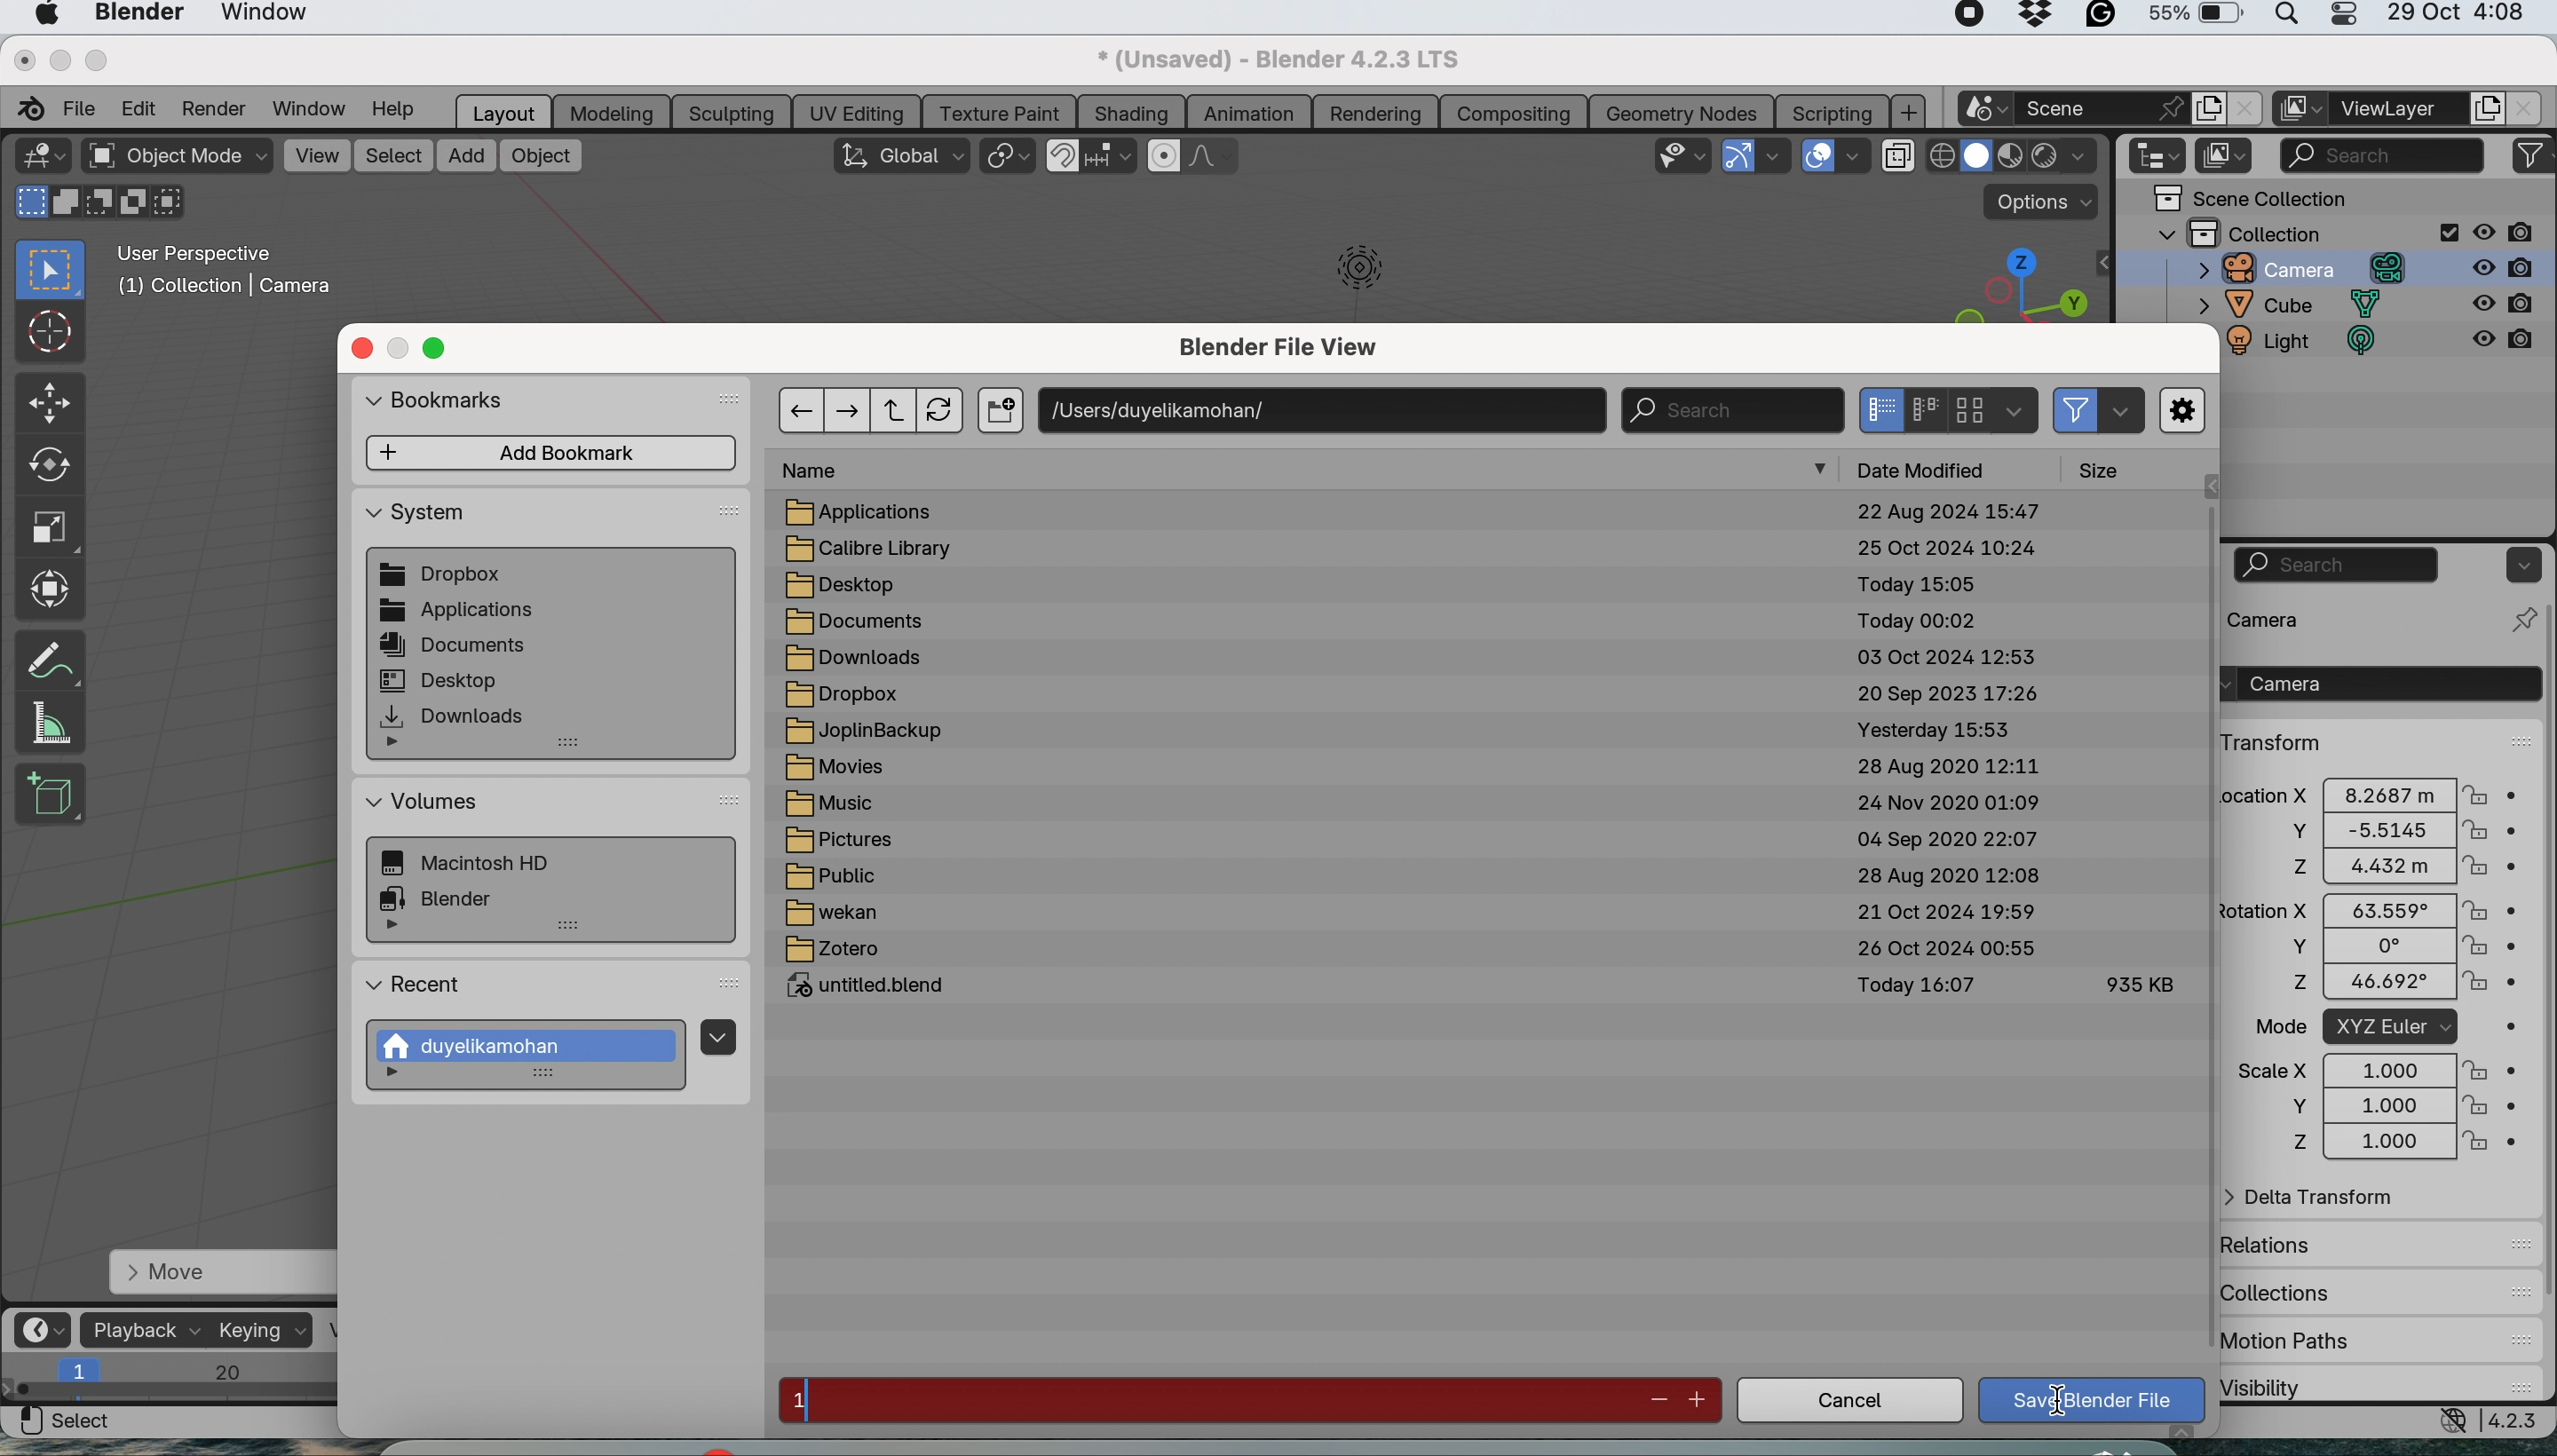  I want to click on grammarly, so click(2101, 19).